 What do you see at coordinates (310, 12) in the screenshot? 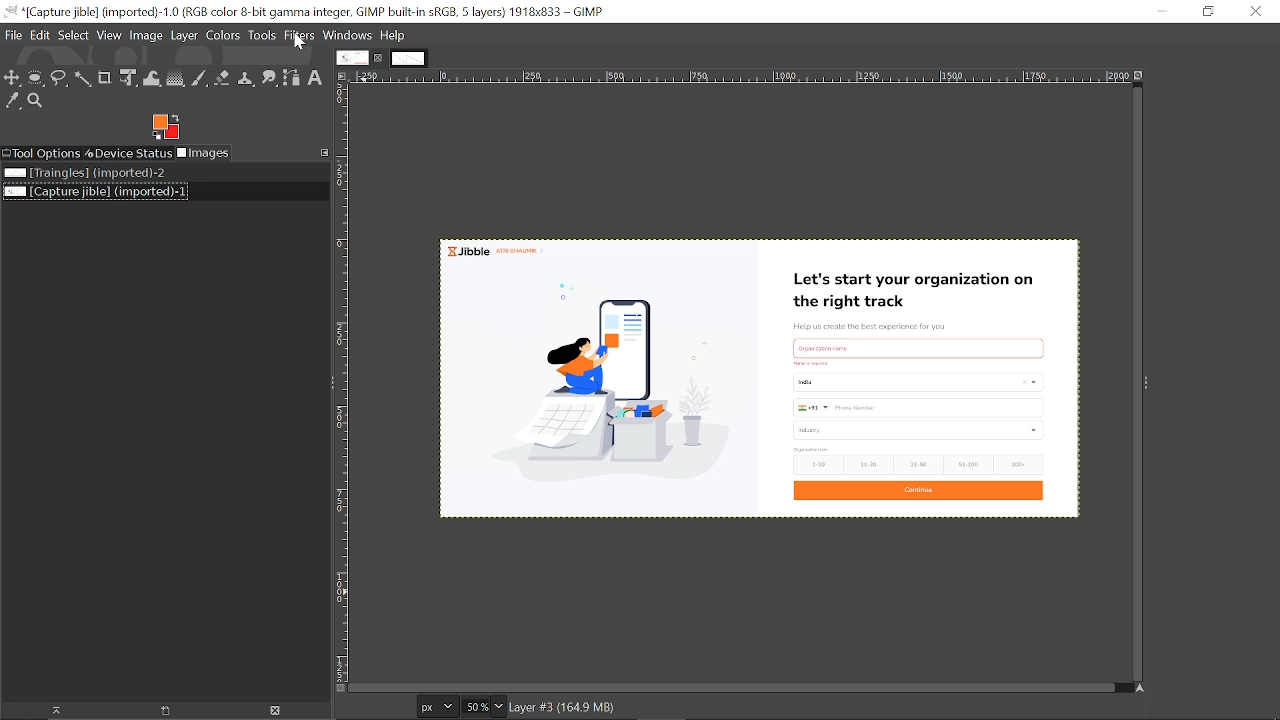
I see `Current window` at bounding box center [310, 12].